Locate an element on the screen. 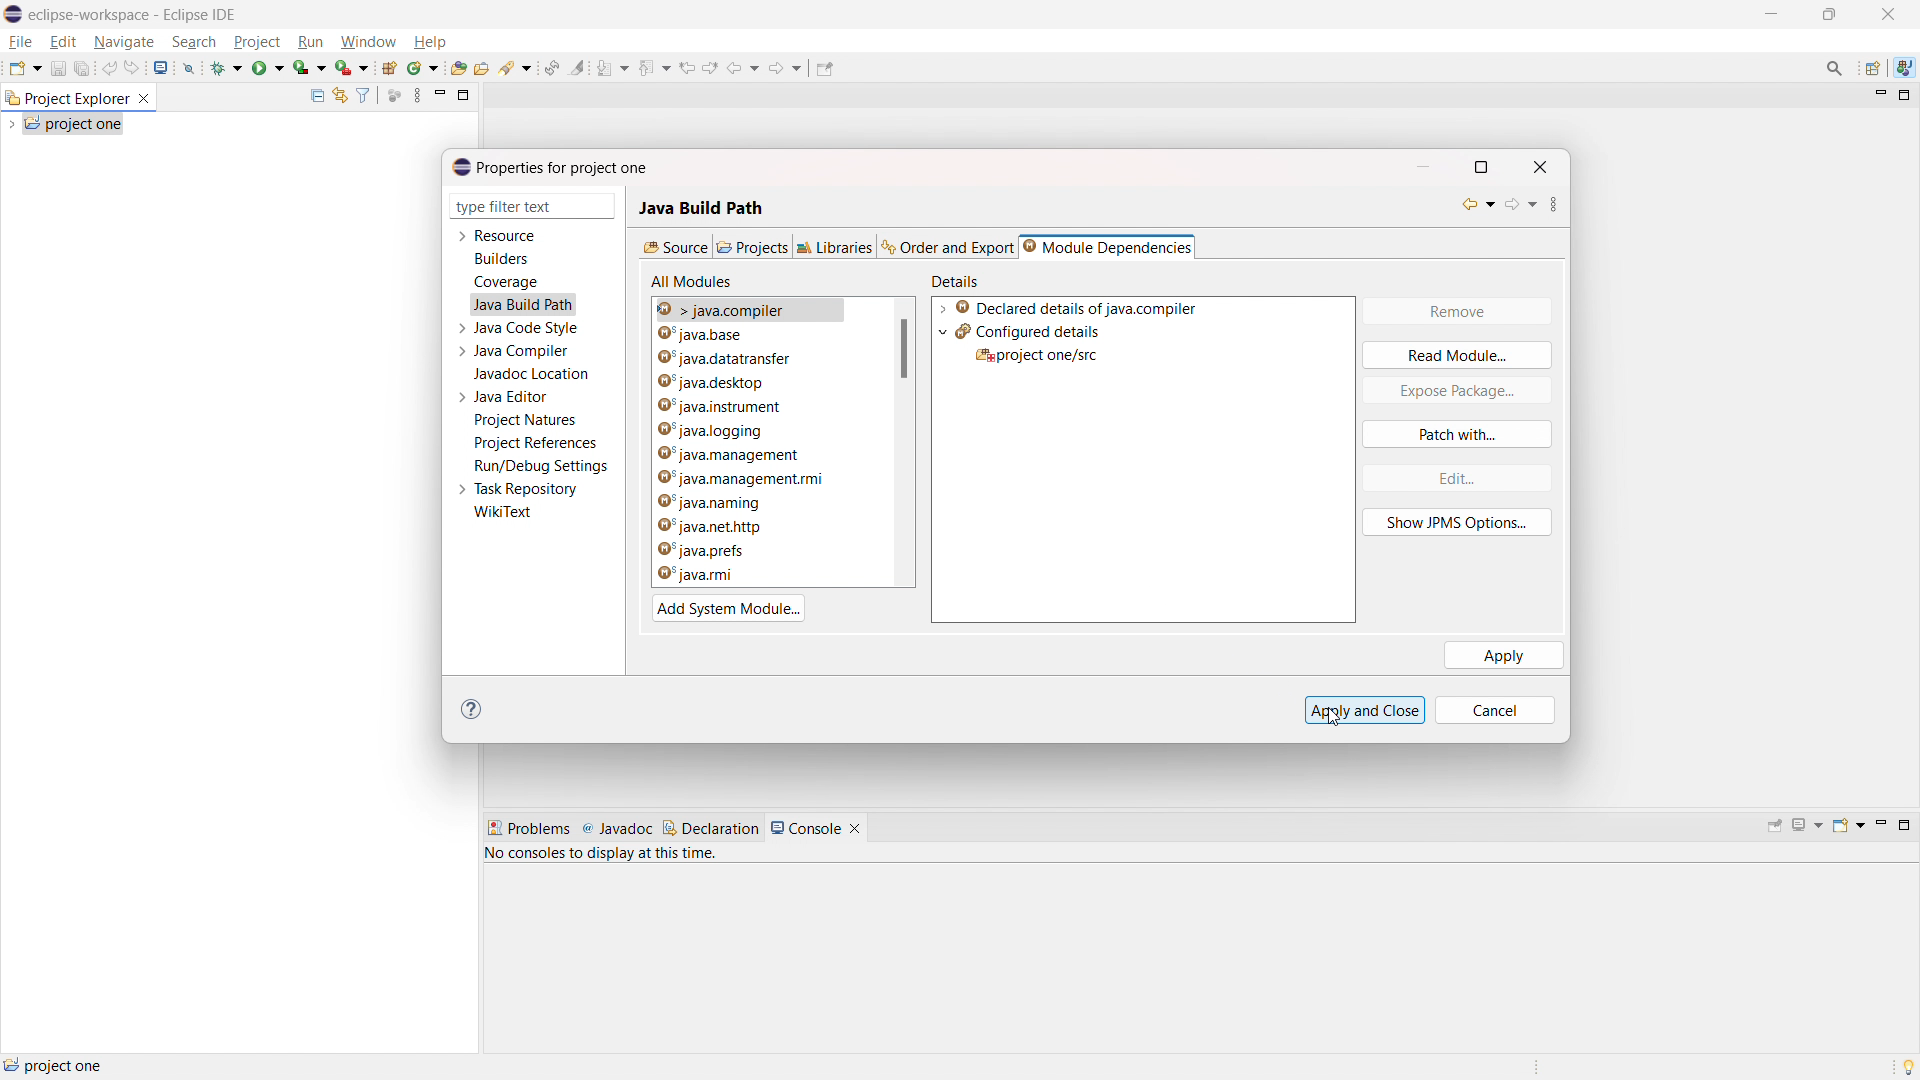 The height and width of the screenshot is (1080, 1920). new java class is located at coordinates (423, 68).